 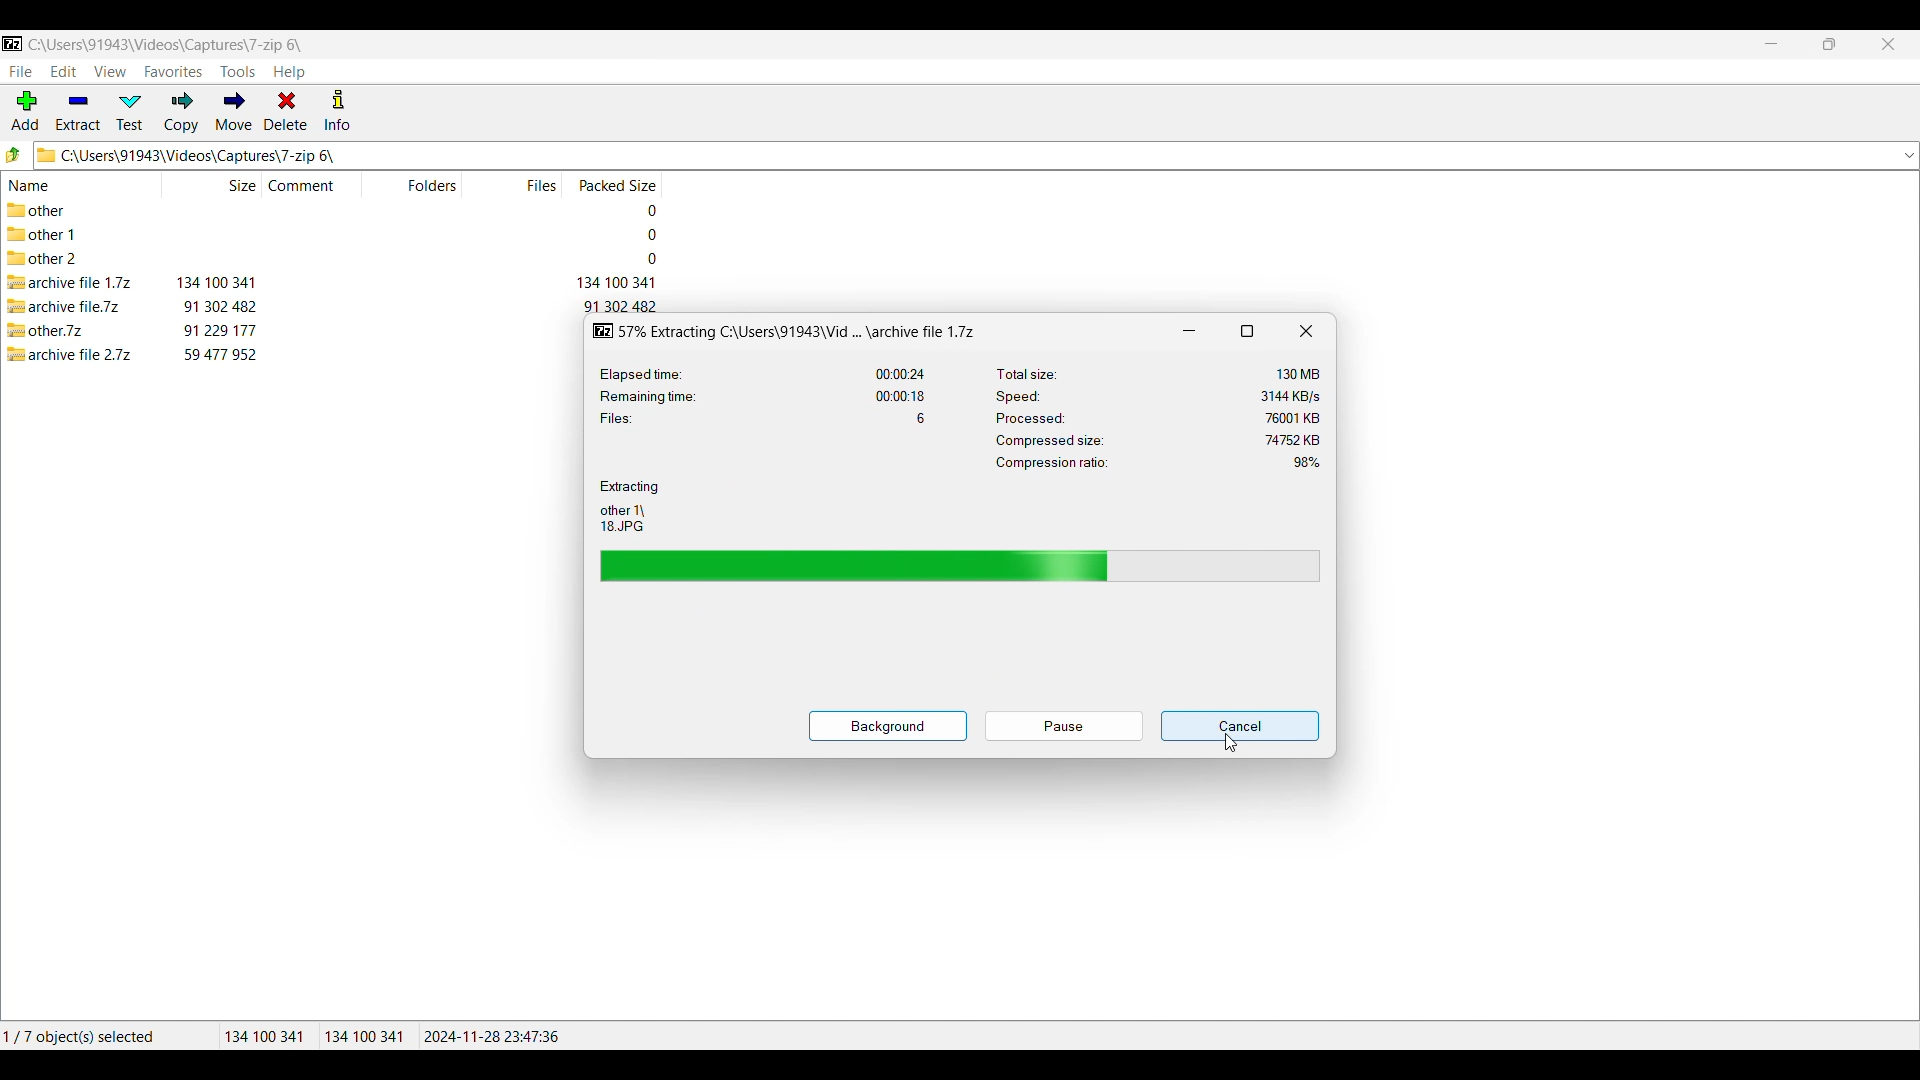 What do you see at coordinates (640, 209) in the screenshot?
I see `packed size` at bounding box center [640, 209].